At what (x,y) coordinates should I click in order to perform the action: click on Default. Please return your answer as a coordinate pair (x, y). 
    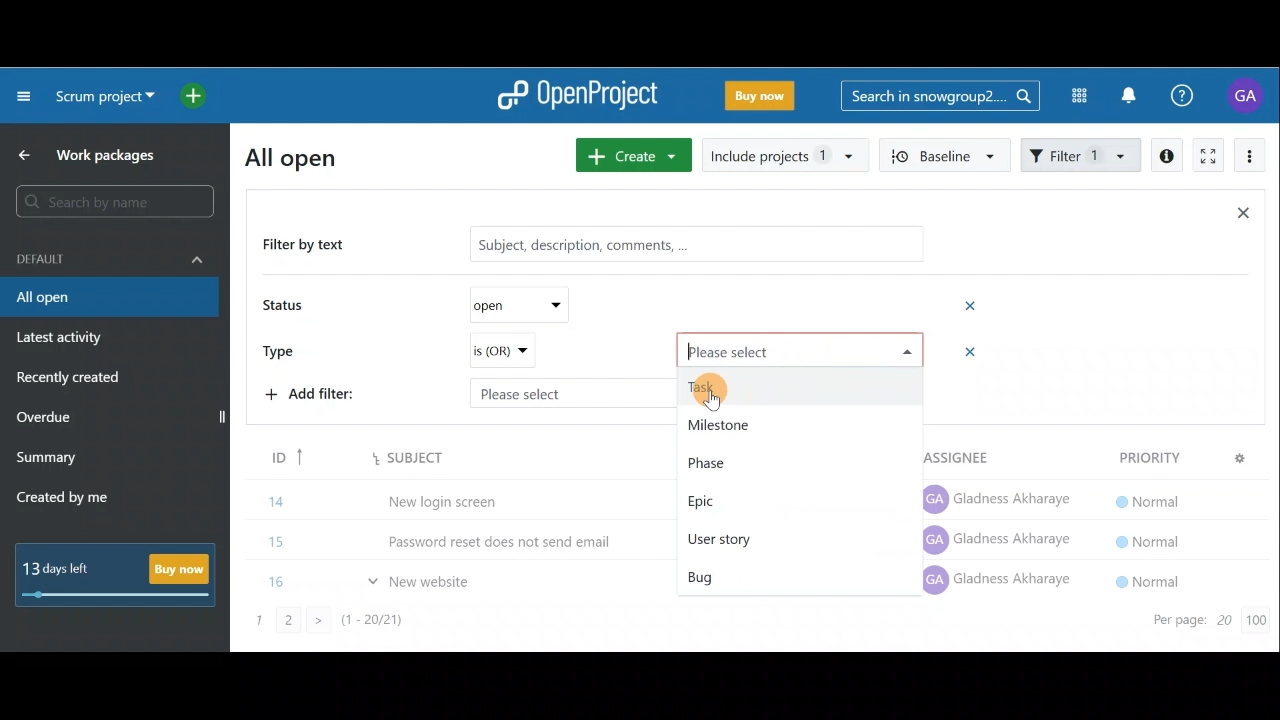
    Looking at the image, I should click on (110, 257).